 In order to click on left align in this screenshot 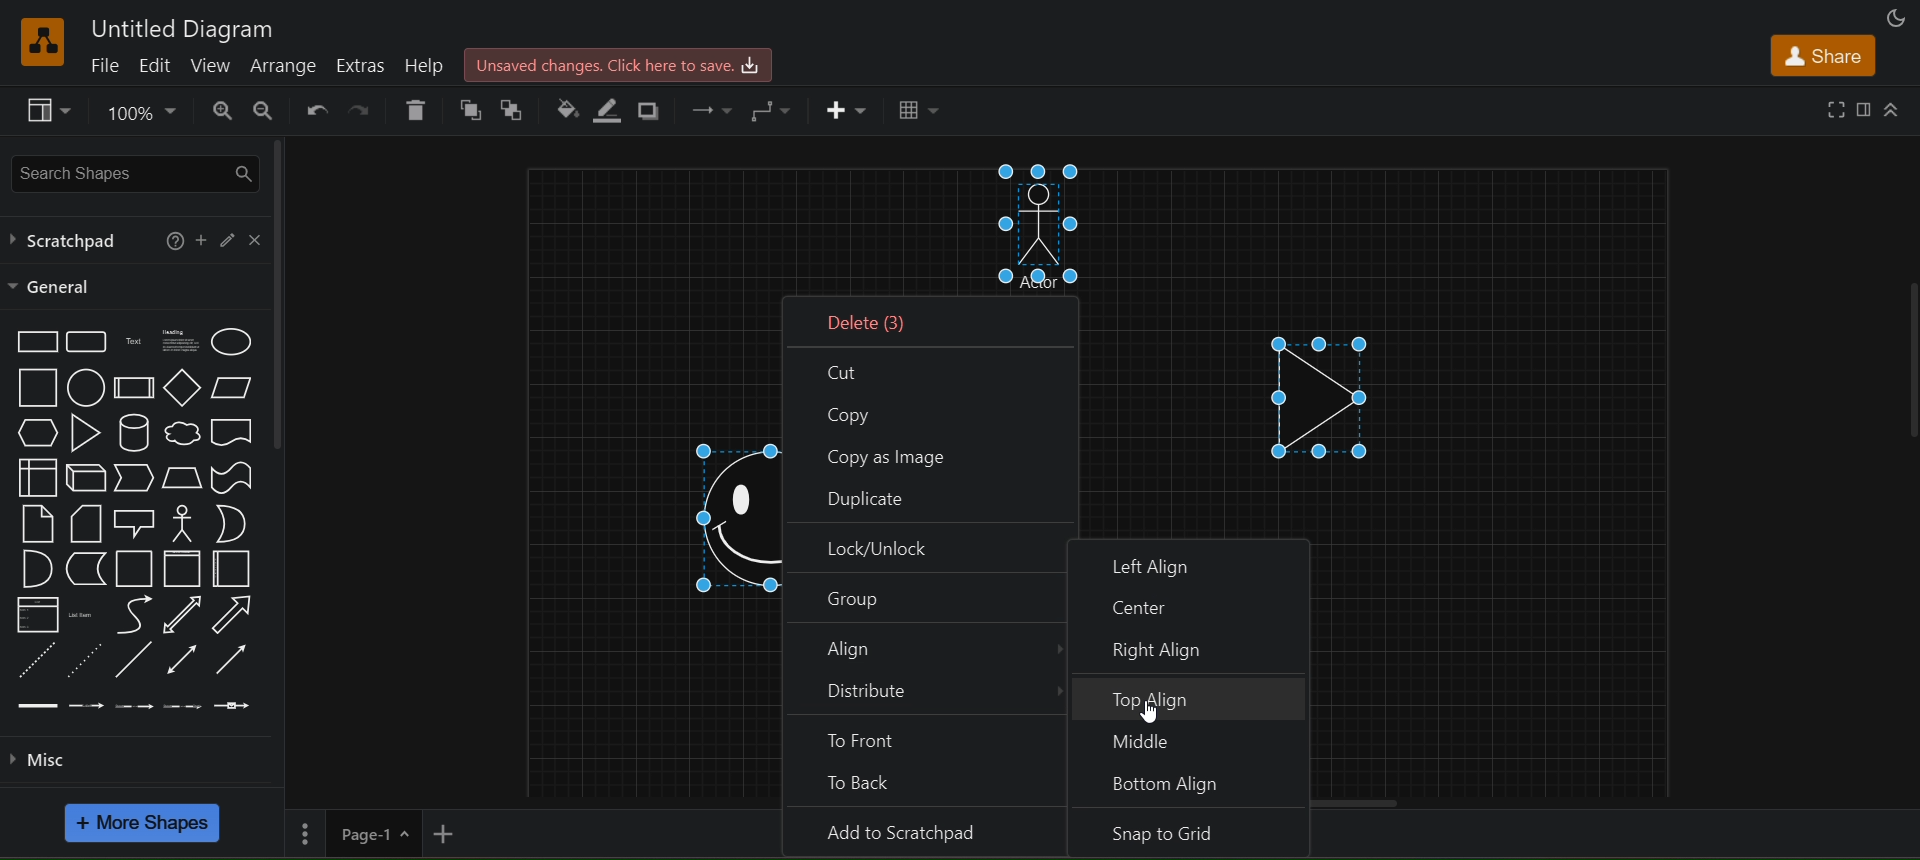, I will do `click(1190, 557)`.